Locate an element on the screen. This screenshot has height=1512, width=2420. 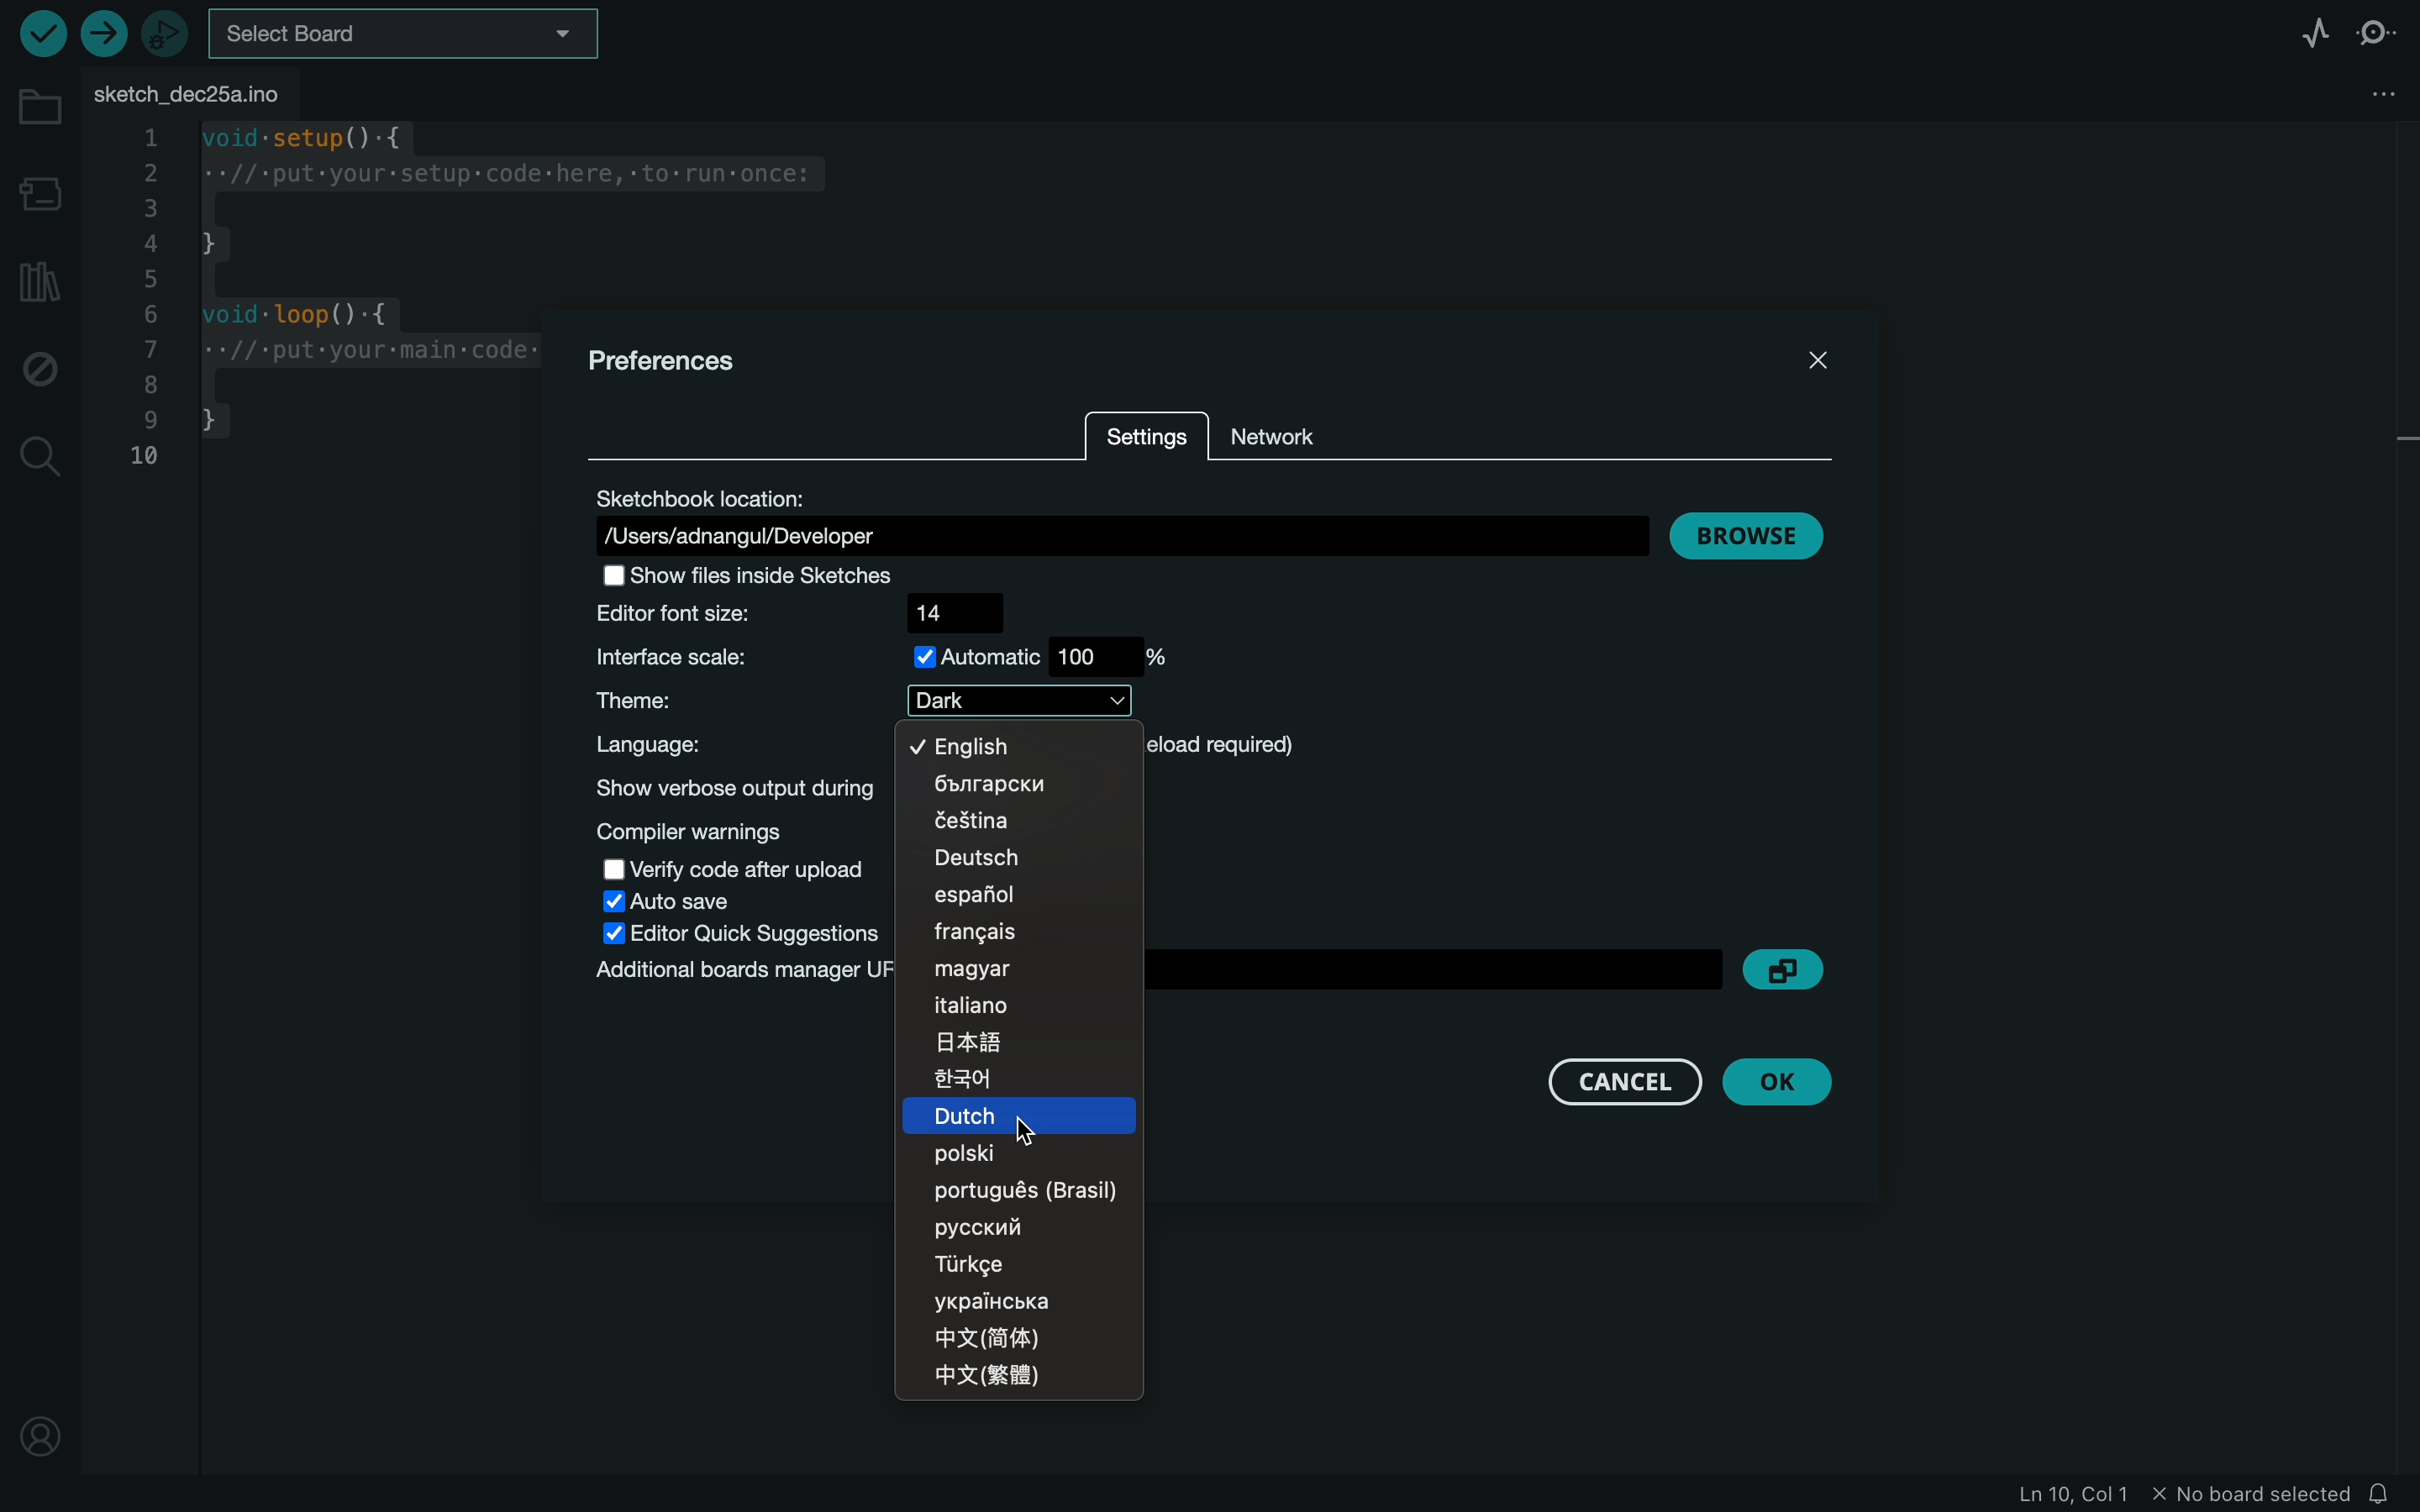
board  selecter is located at coordinates (407, 37).